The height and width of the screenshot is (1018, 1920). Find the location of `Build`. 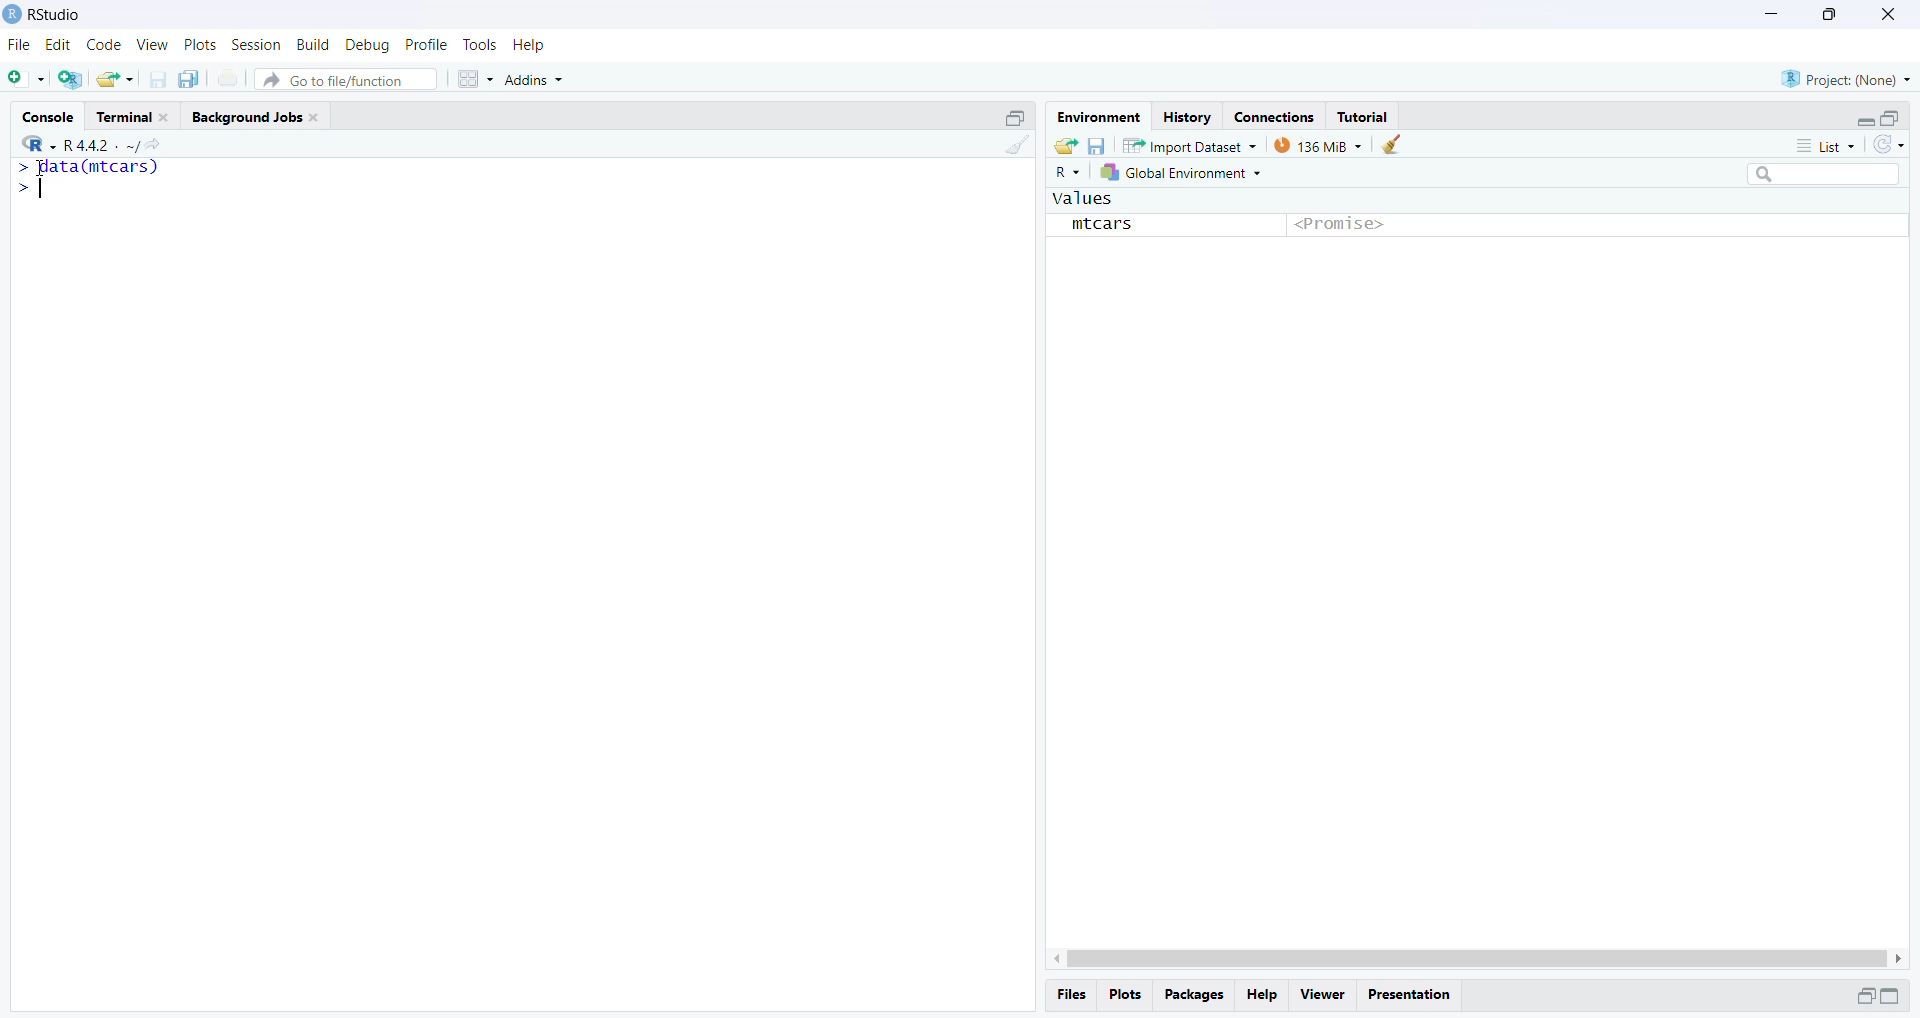

Build is located at coordinates (315, 45).